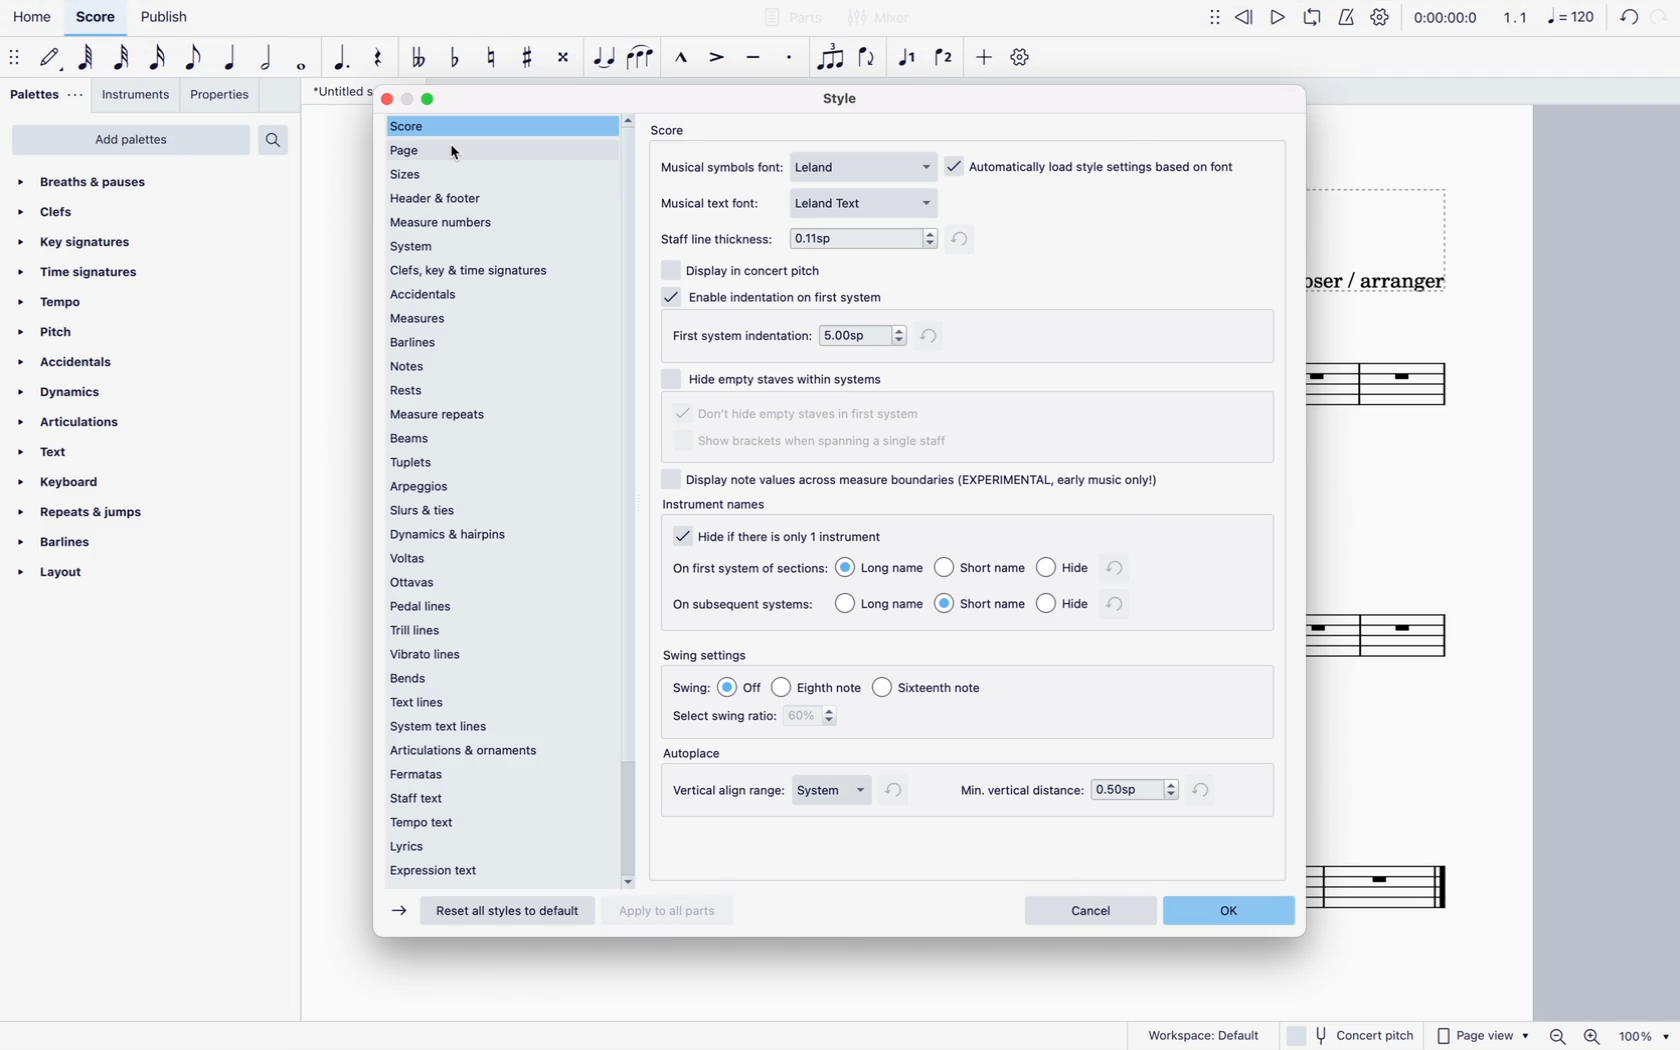 The image size is (1680, 1050). I want to click on workspace, so click(1207, 1036).